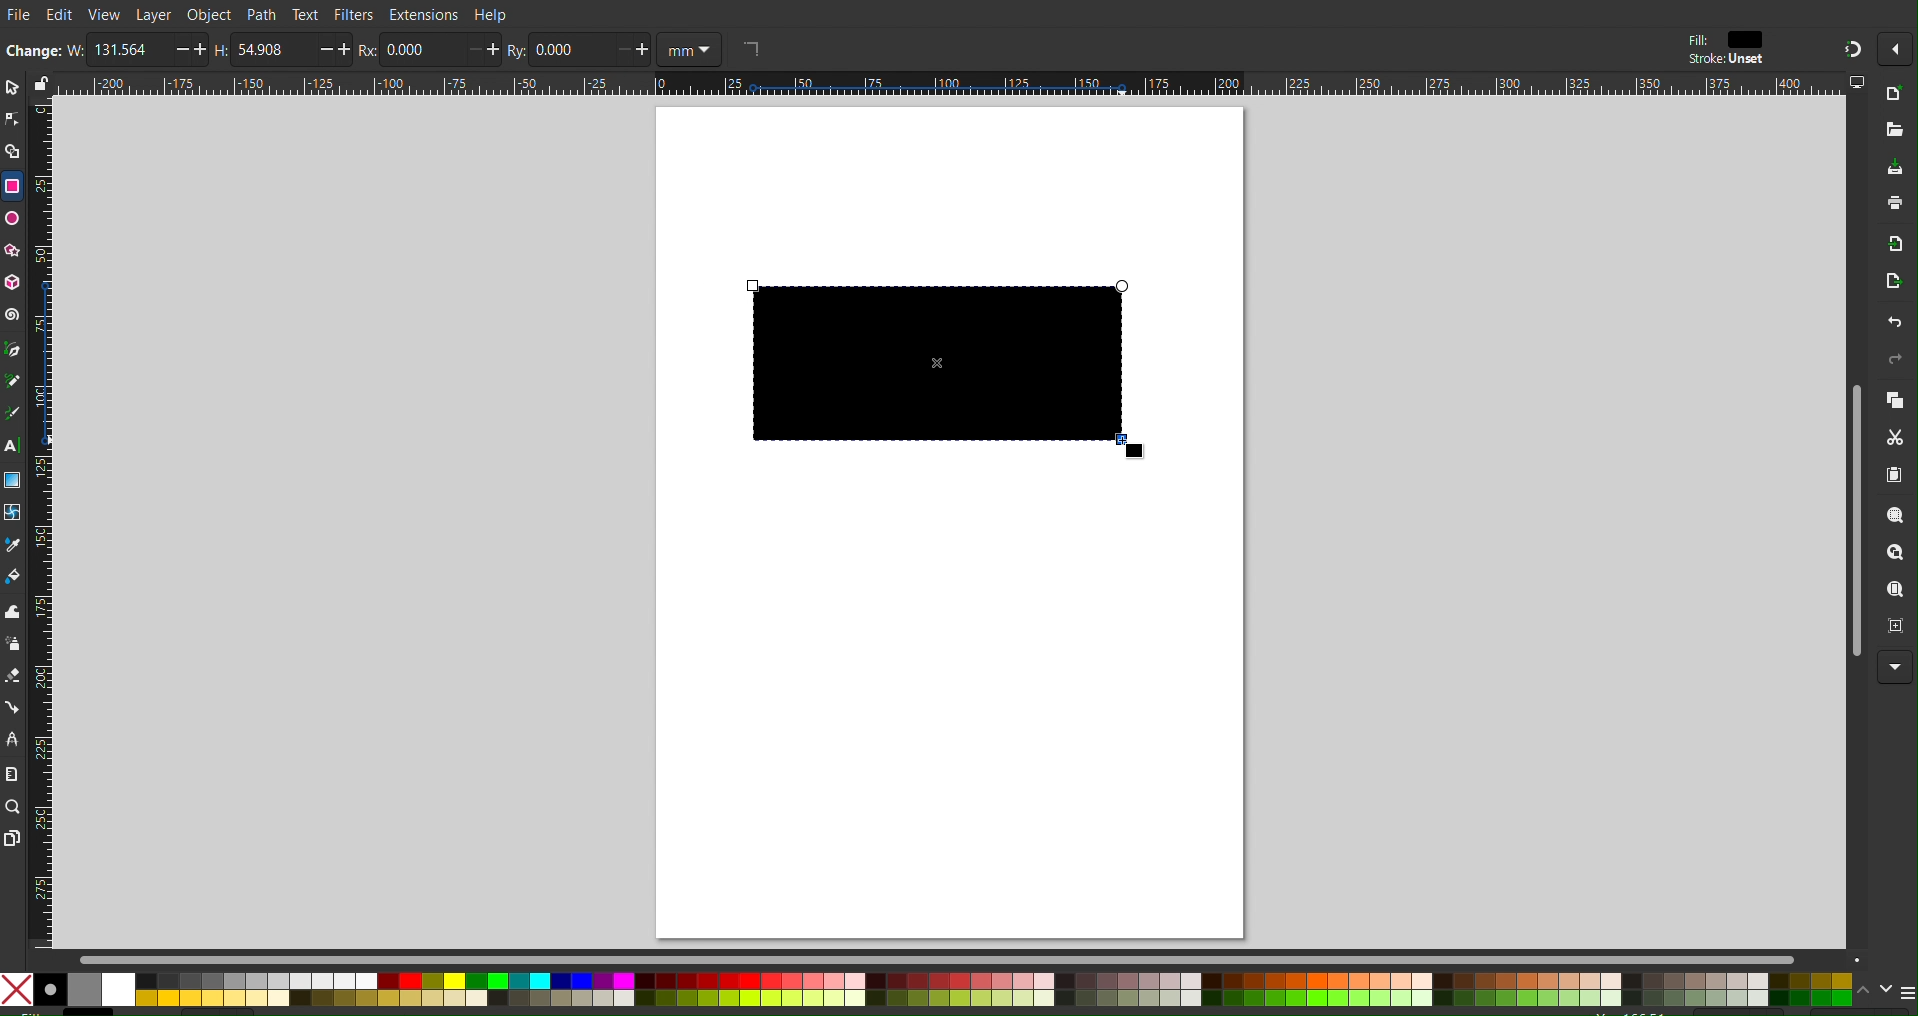 The height and width of the screenshot is (1016, 1918). What do you see at coordinates (1895, 666) in the screenshot?
I see `More Options` at bounding box center [1895, 666].